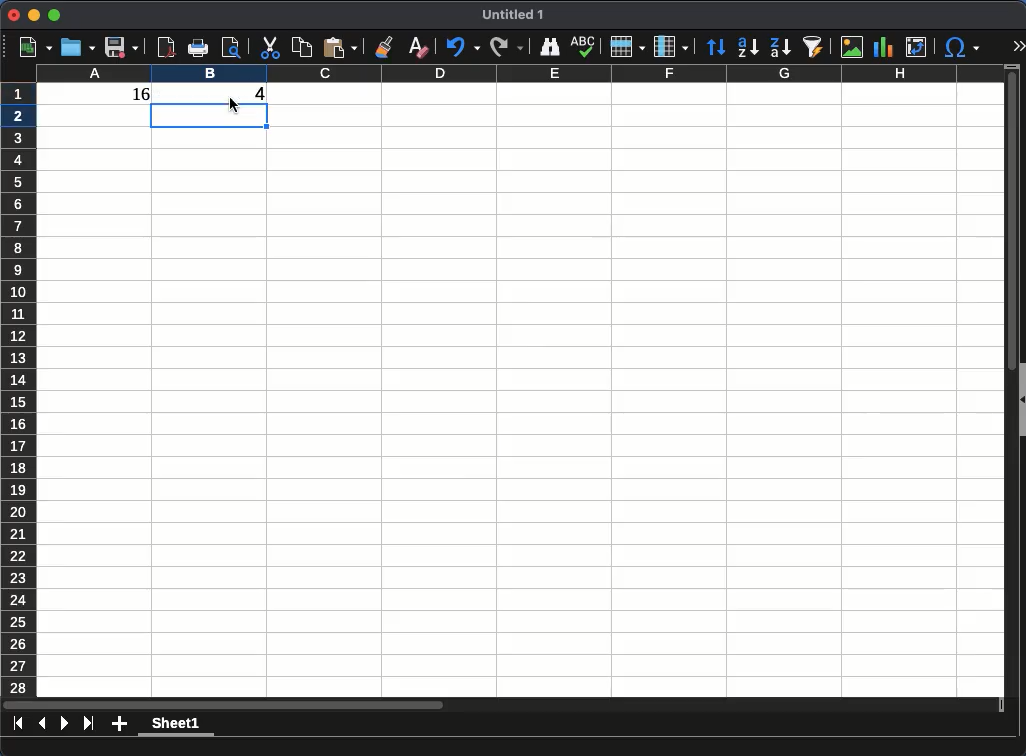 The image size is (1026, 756). I want to click on new, so click(29, 47).